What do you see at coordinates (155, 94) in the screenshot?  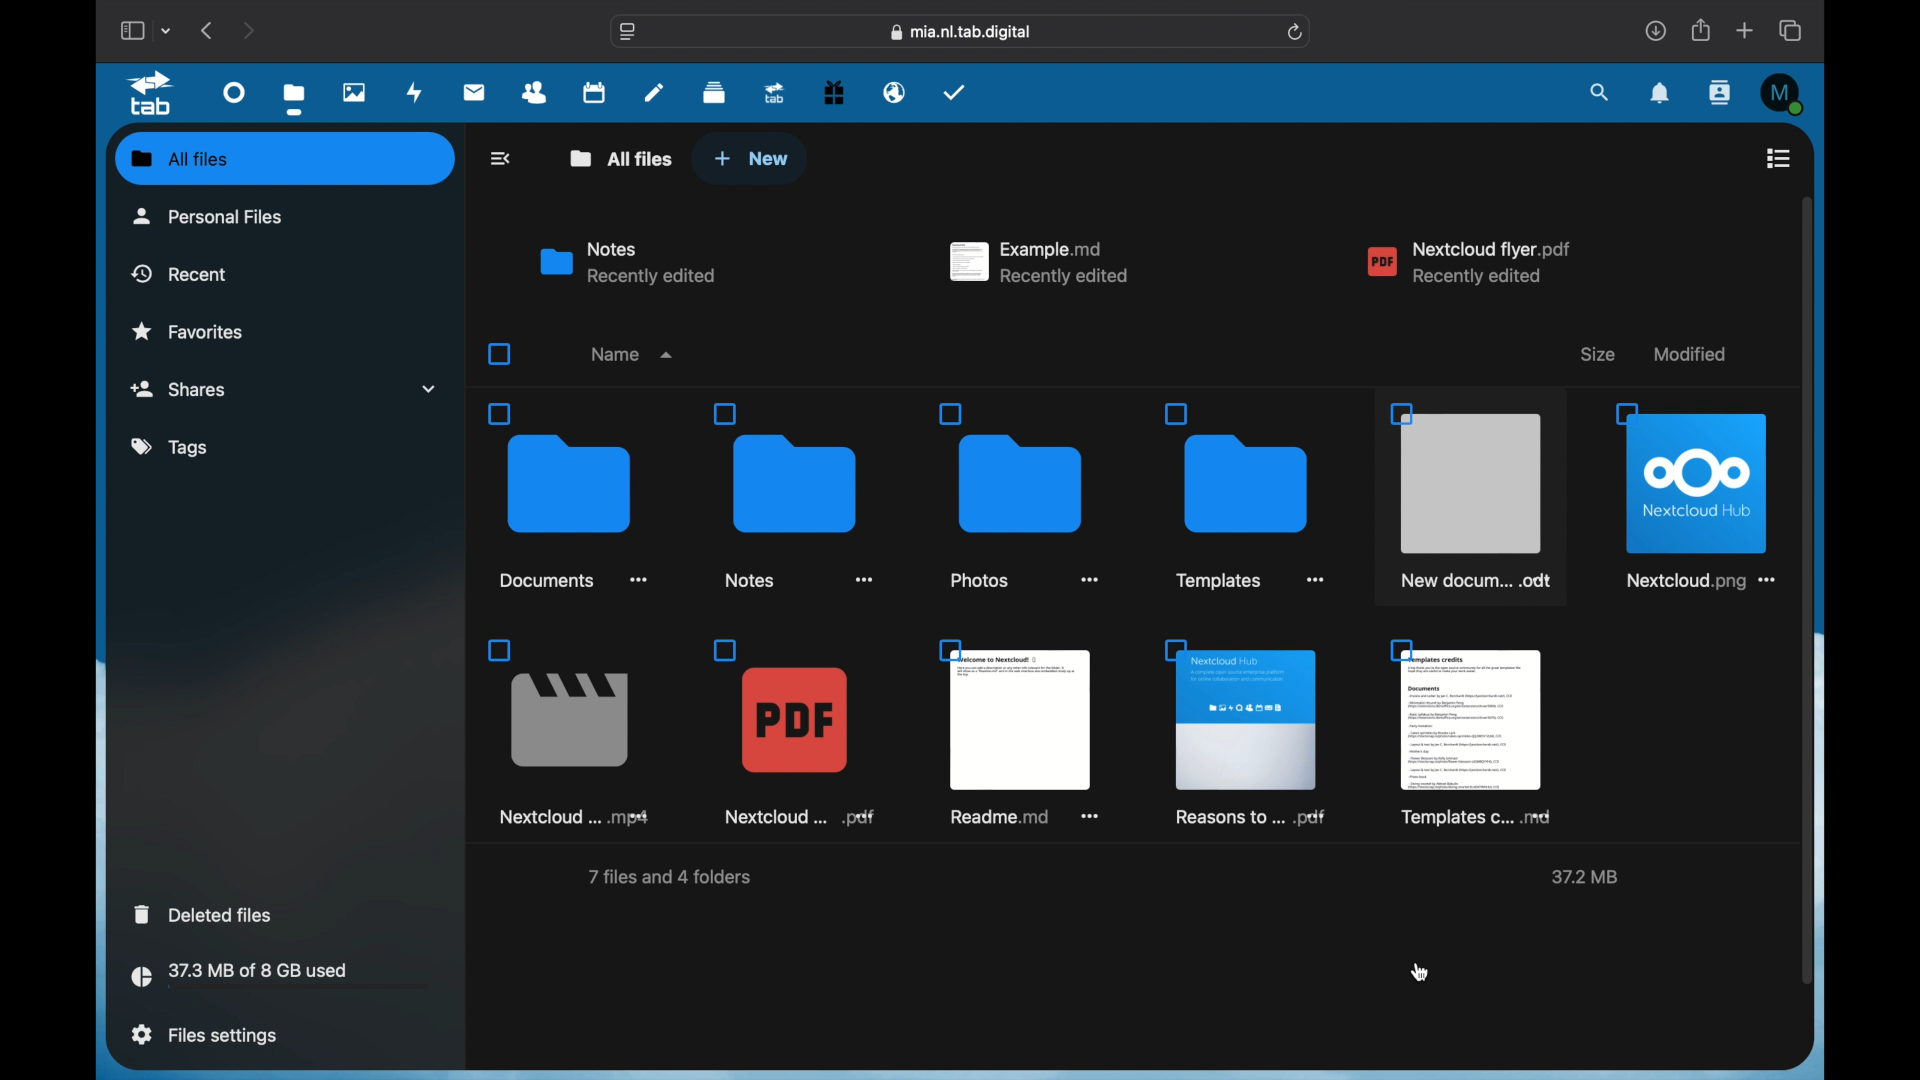 I see `tab` at bounding box center [155, 94].